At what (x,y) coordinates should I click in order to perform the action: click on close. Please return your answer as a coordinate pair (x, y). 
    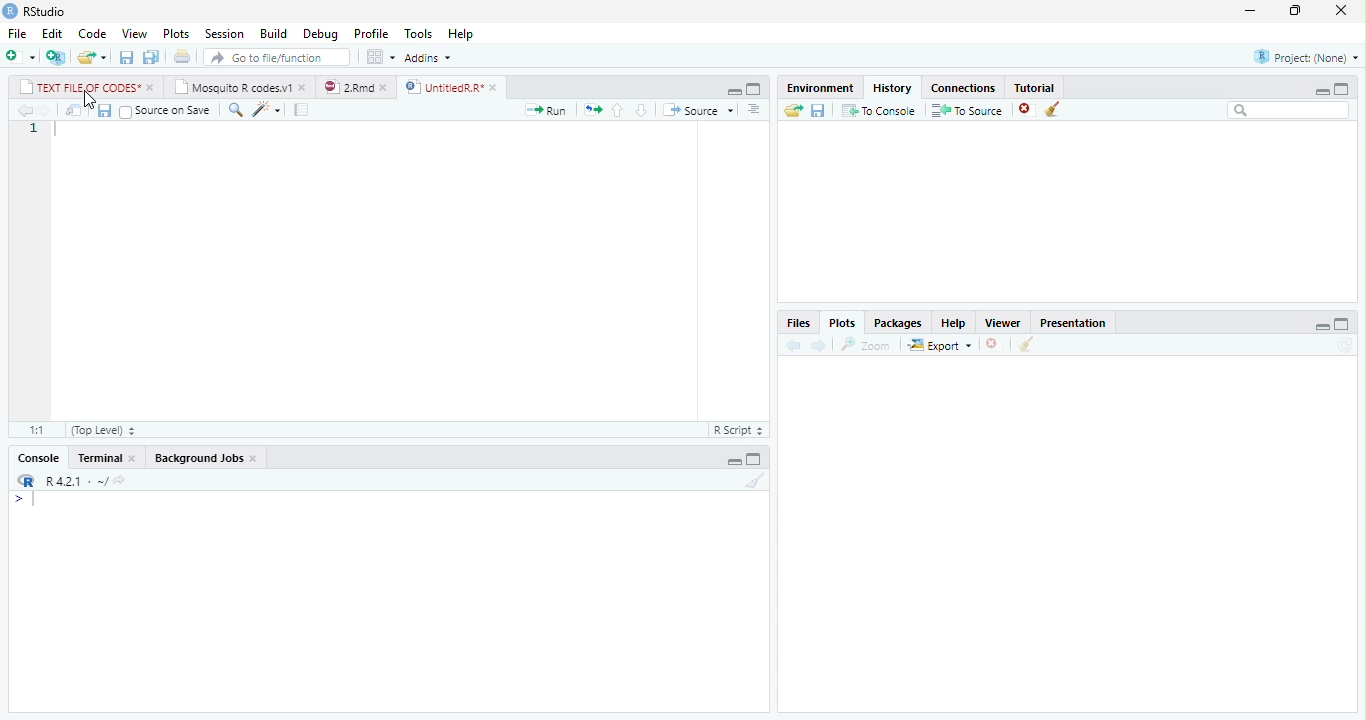
    Looking at the image, I should click on (151, 88).